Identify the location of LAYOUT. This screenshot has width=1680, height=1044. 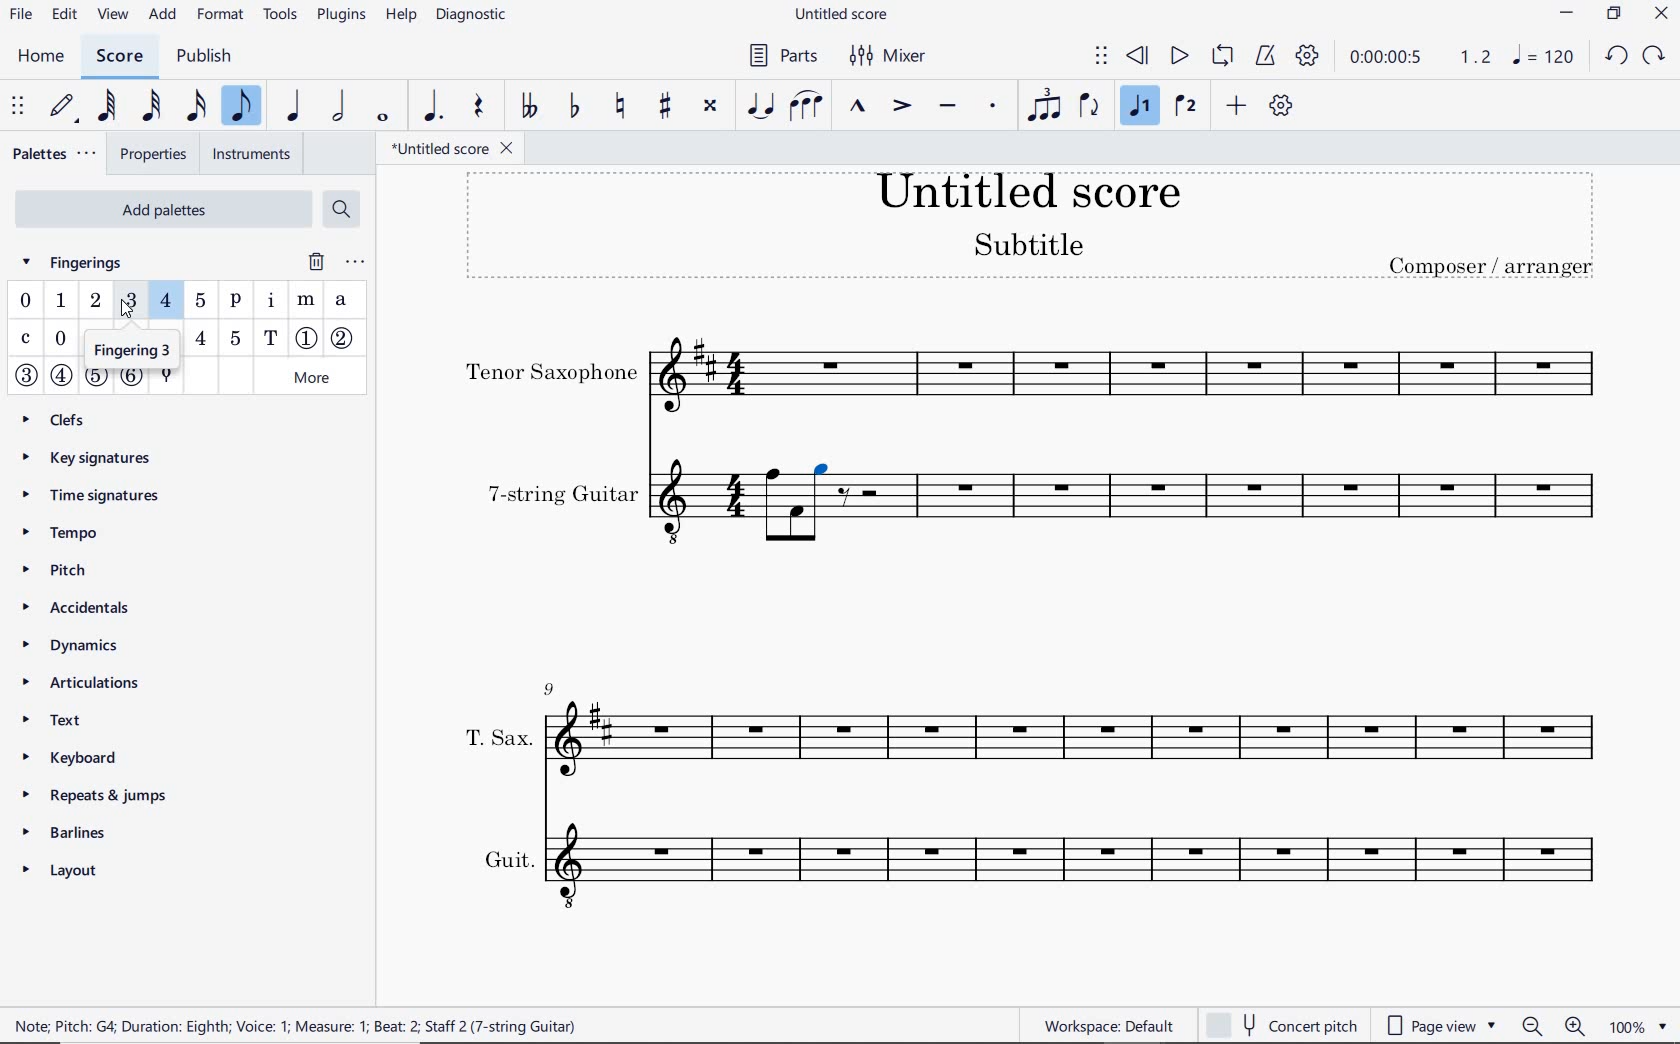
(67, 867).